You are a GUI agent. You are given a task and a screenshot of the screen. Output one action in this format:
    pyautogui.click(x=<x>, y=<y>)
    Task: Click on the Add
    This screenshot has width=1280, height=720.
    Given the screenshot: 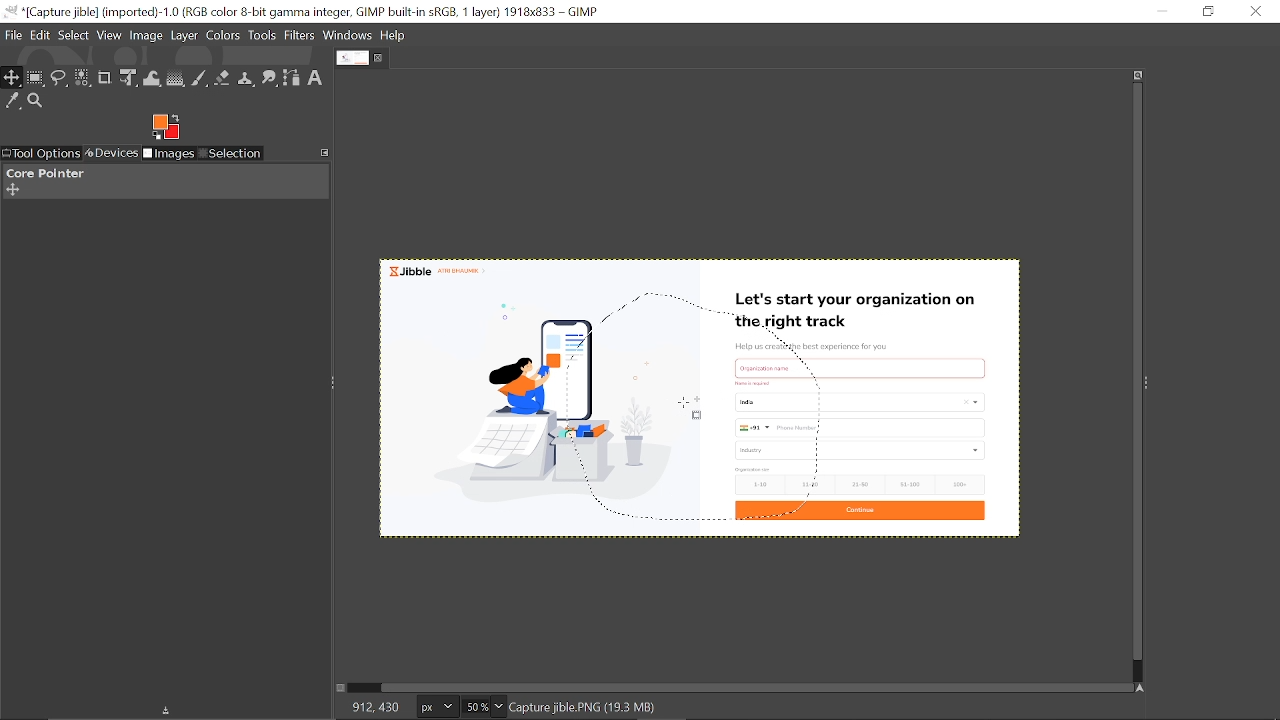 What is the action you would take?
    pyautogui.click(x=12, y=190)
    